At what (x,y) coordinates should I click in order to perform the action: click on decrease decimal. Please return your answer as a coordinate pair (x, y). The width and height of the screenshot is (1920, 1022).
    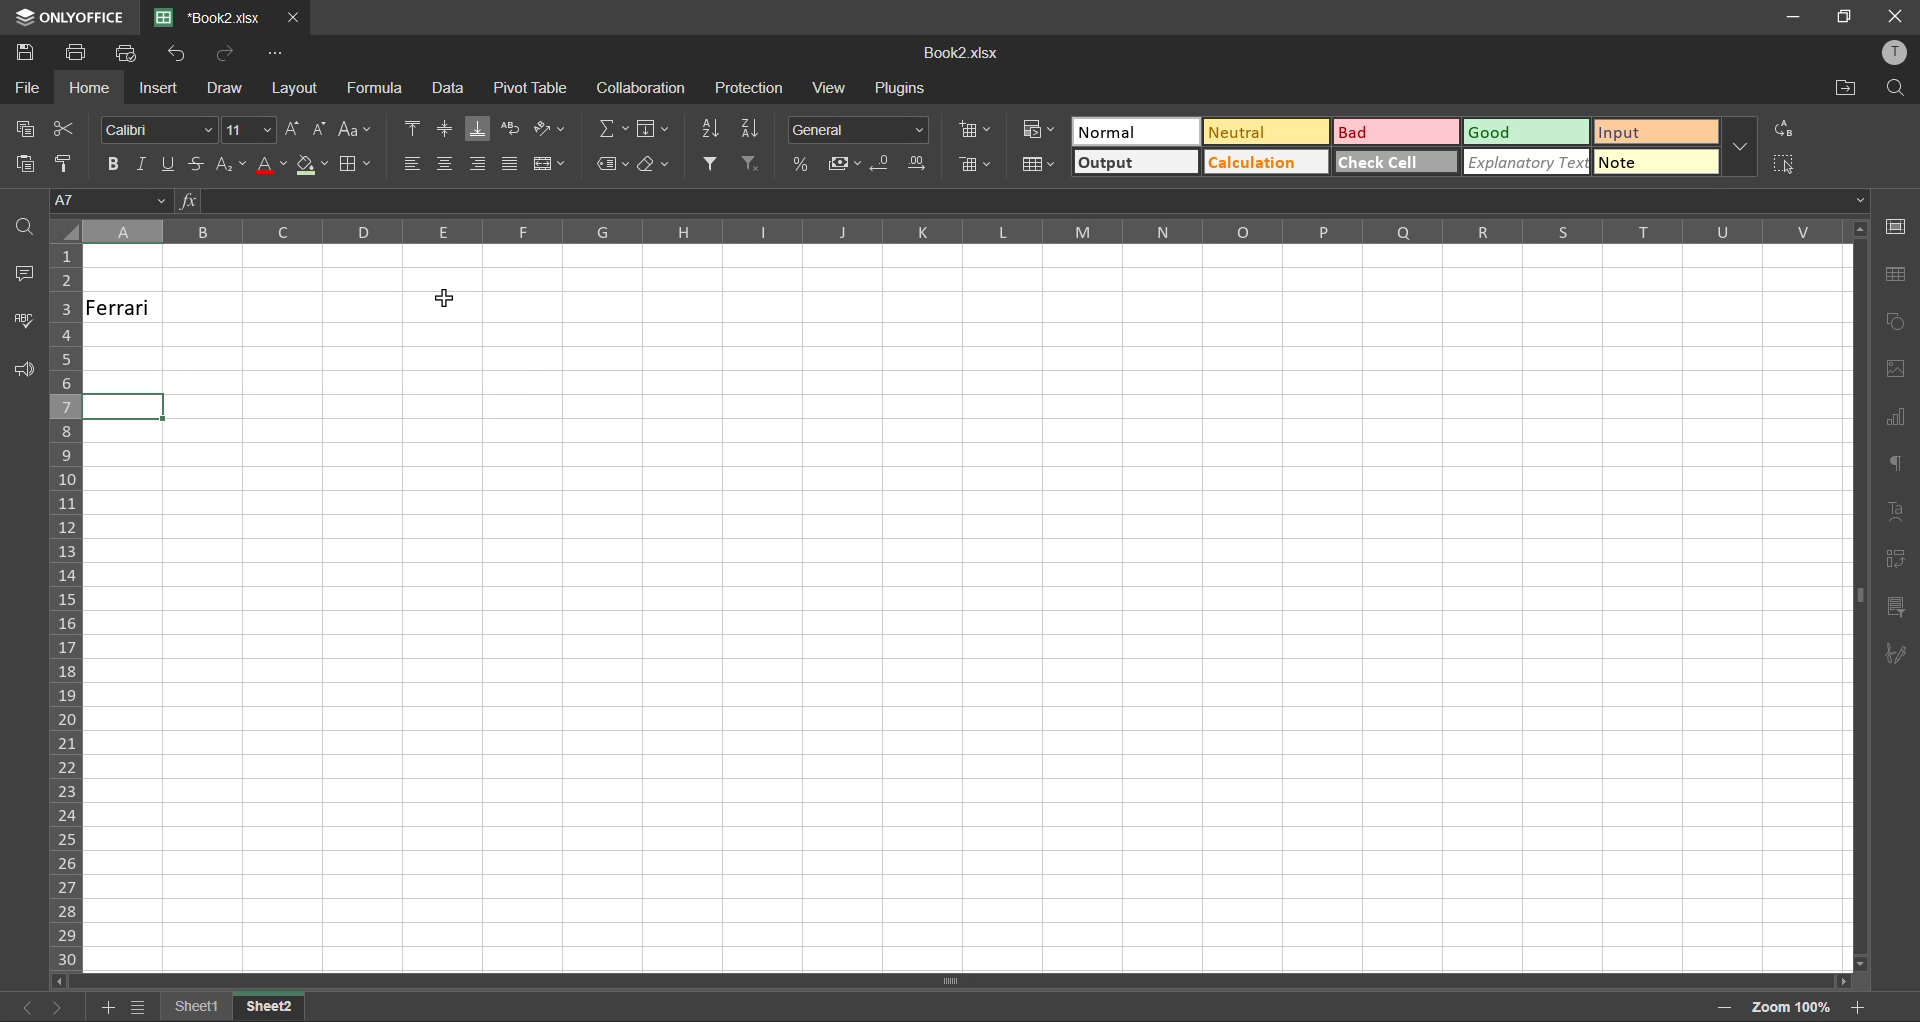
    Looking at the image, I should click on (882, 164).